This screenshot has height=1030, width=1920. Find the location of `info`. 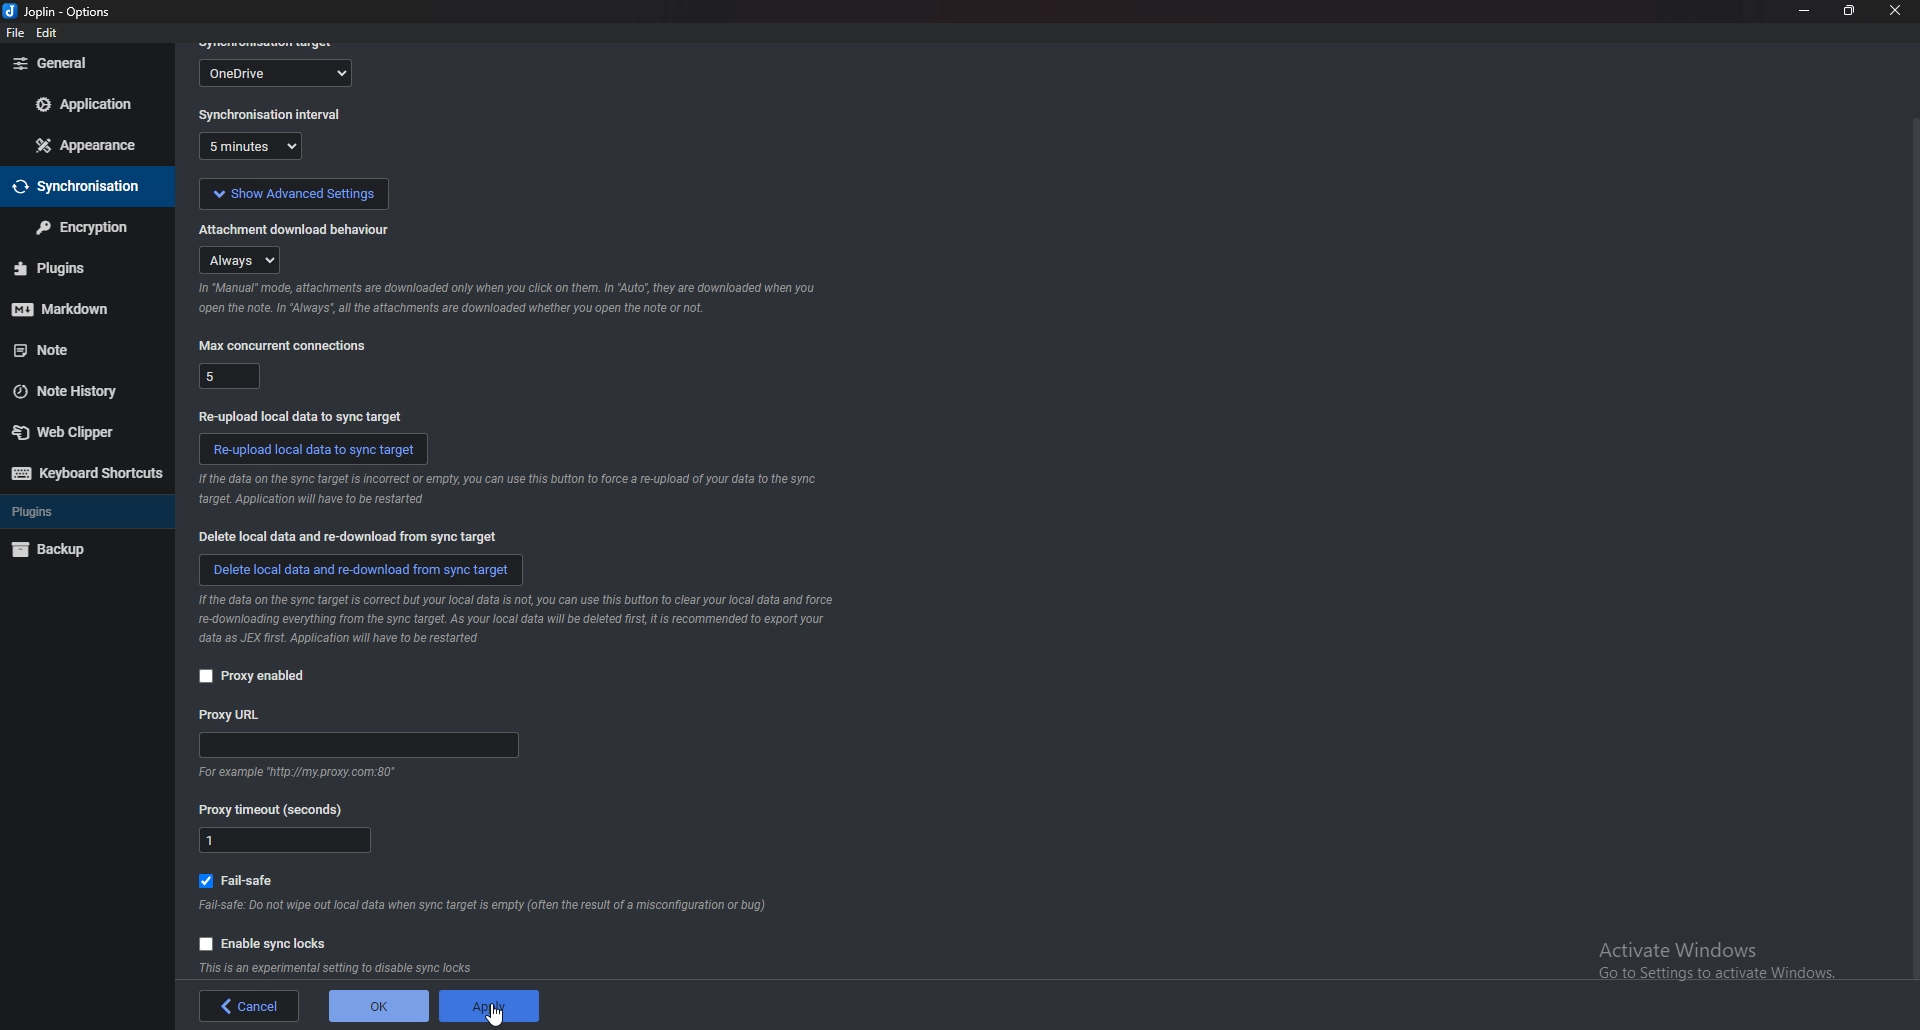

info is located at coordinates (504, 492).